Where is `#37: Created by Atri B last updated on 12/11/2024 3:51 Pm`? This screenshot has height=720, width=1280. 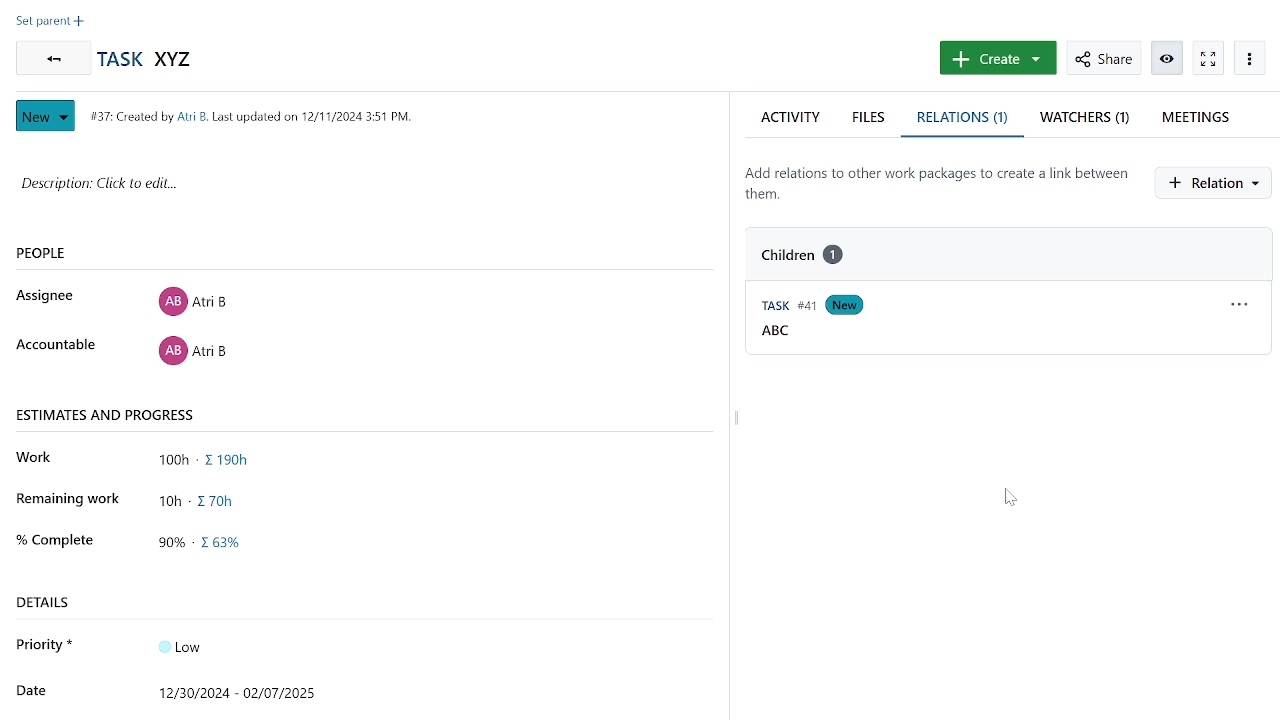 #37: Created by Atri B last updated on 12/11/2024 3:51 Pm is located at coordinates (249, 116).